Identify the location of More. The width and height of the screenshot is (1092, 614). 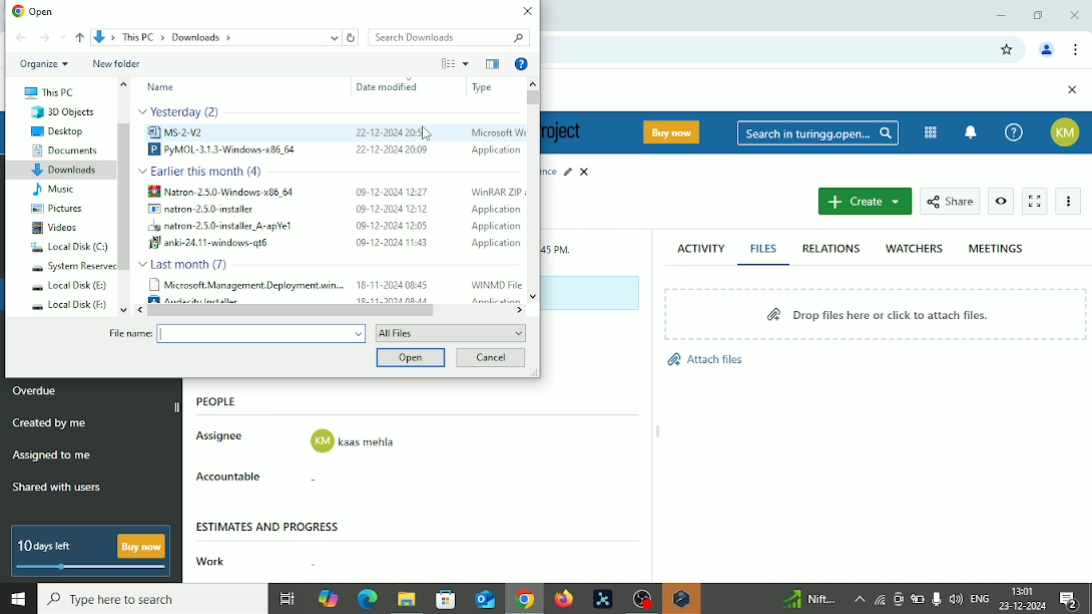
(858, 599).